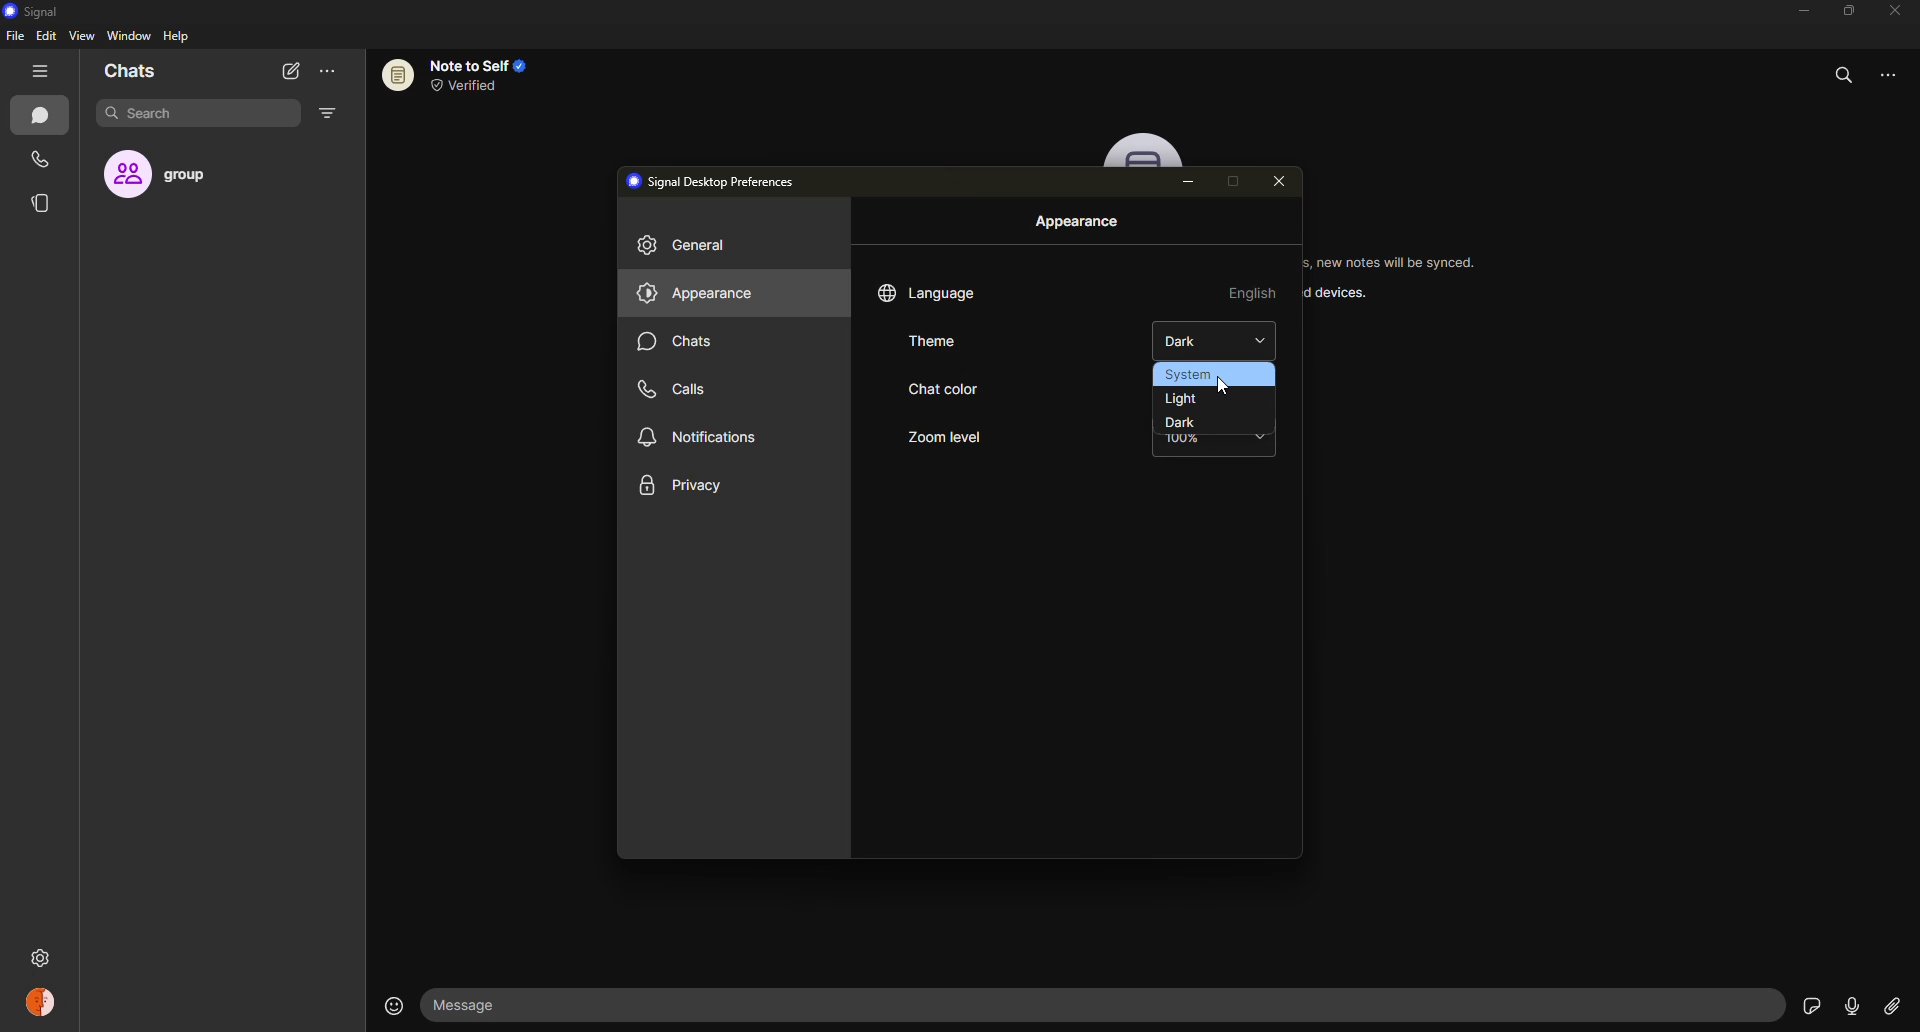  What do you see at coordinates (1260, 437) in the screenshot?
I see `drop down` at bounding box center [1260, 437].